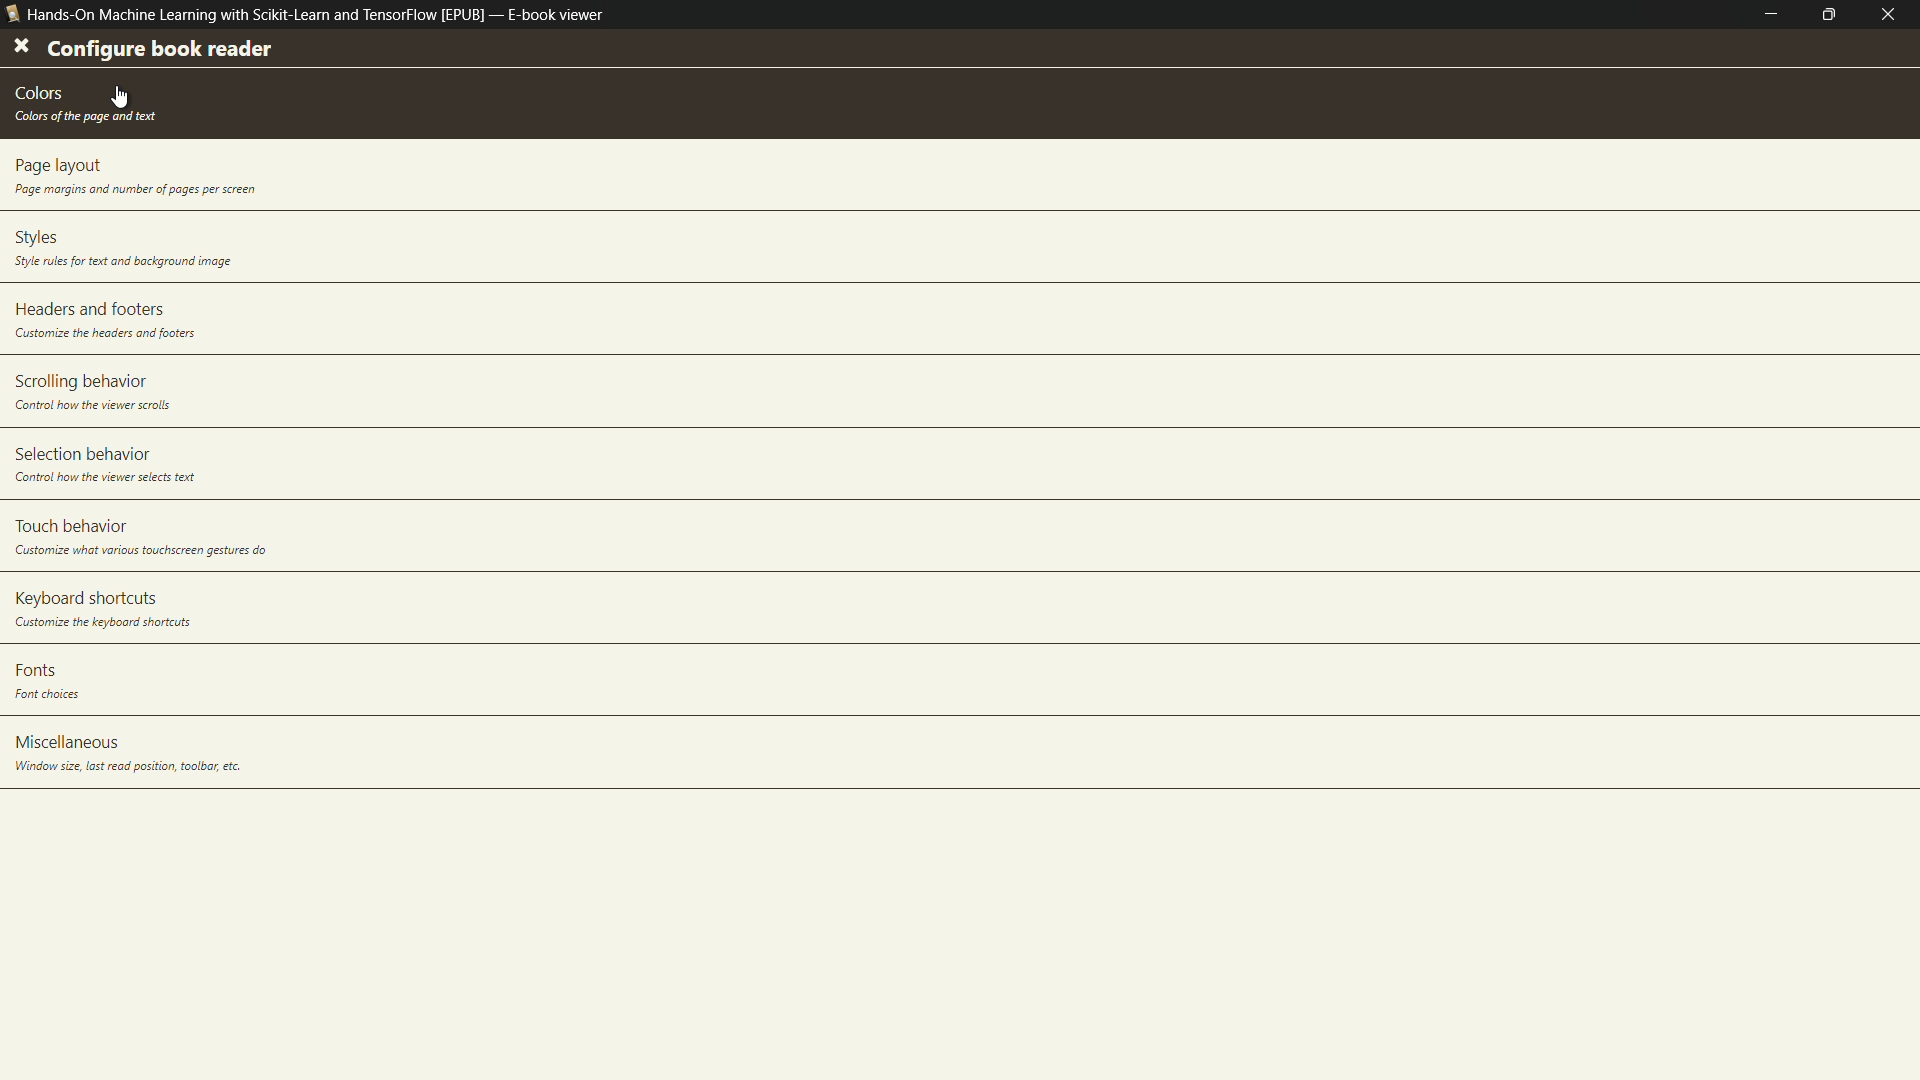  What do you see at coordinates (98, 406) in the screenshot?
I see `text` at bounding box center [98, 406].